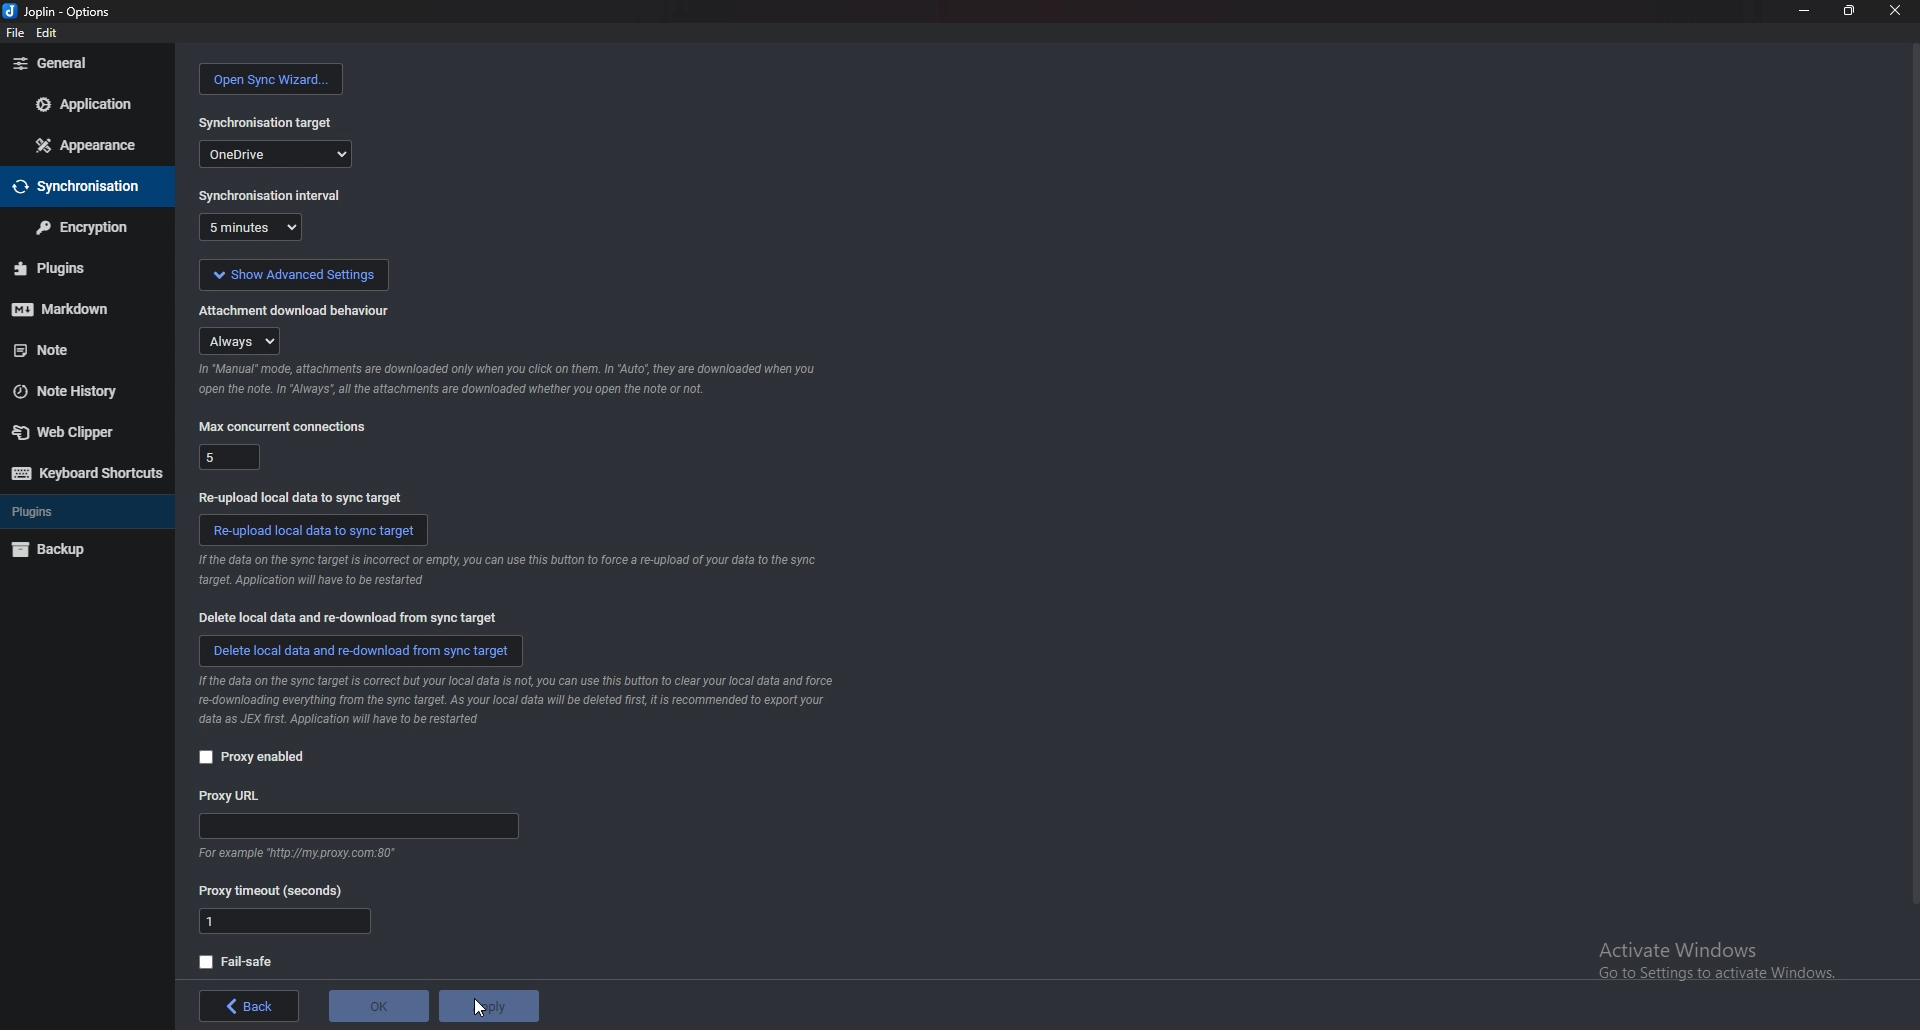  I want to click on options, so click(60, 11).